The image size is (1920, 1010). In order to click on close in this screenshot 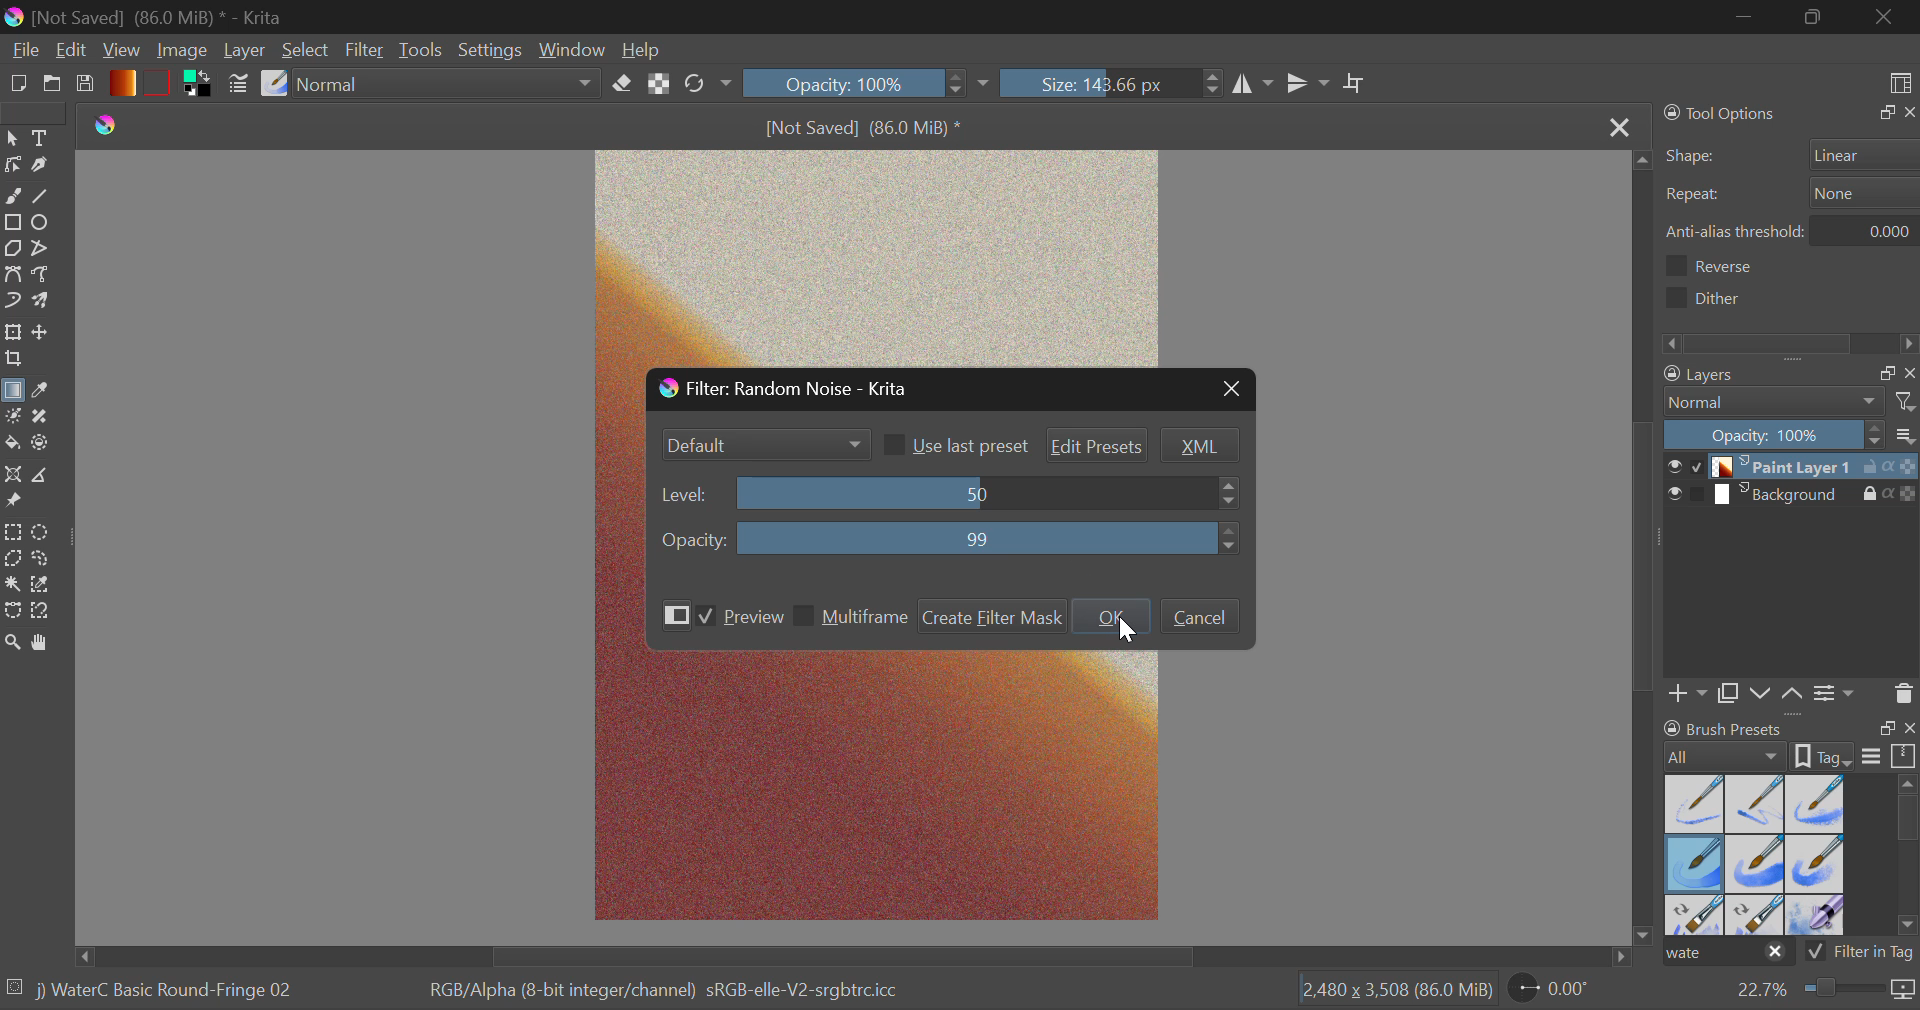, I will do `click(1908, 113)`.